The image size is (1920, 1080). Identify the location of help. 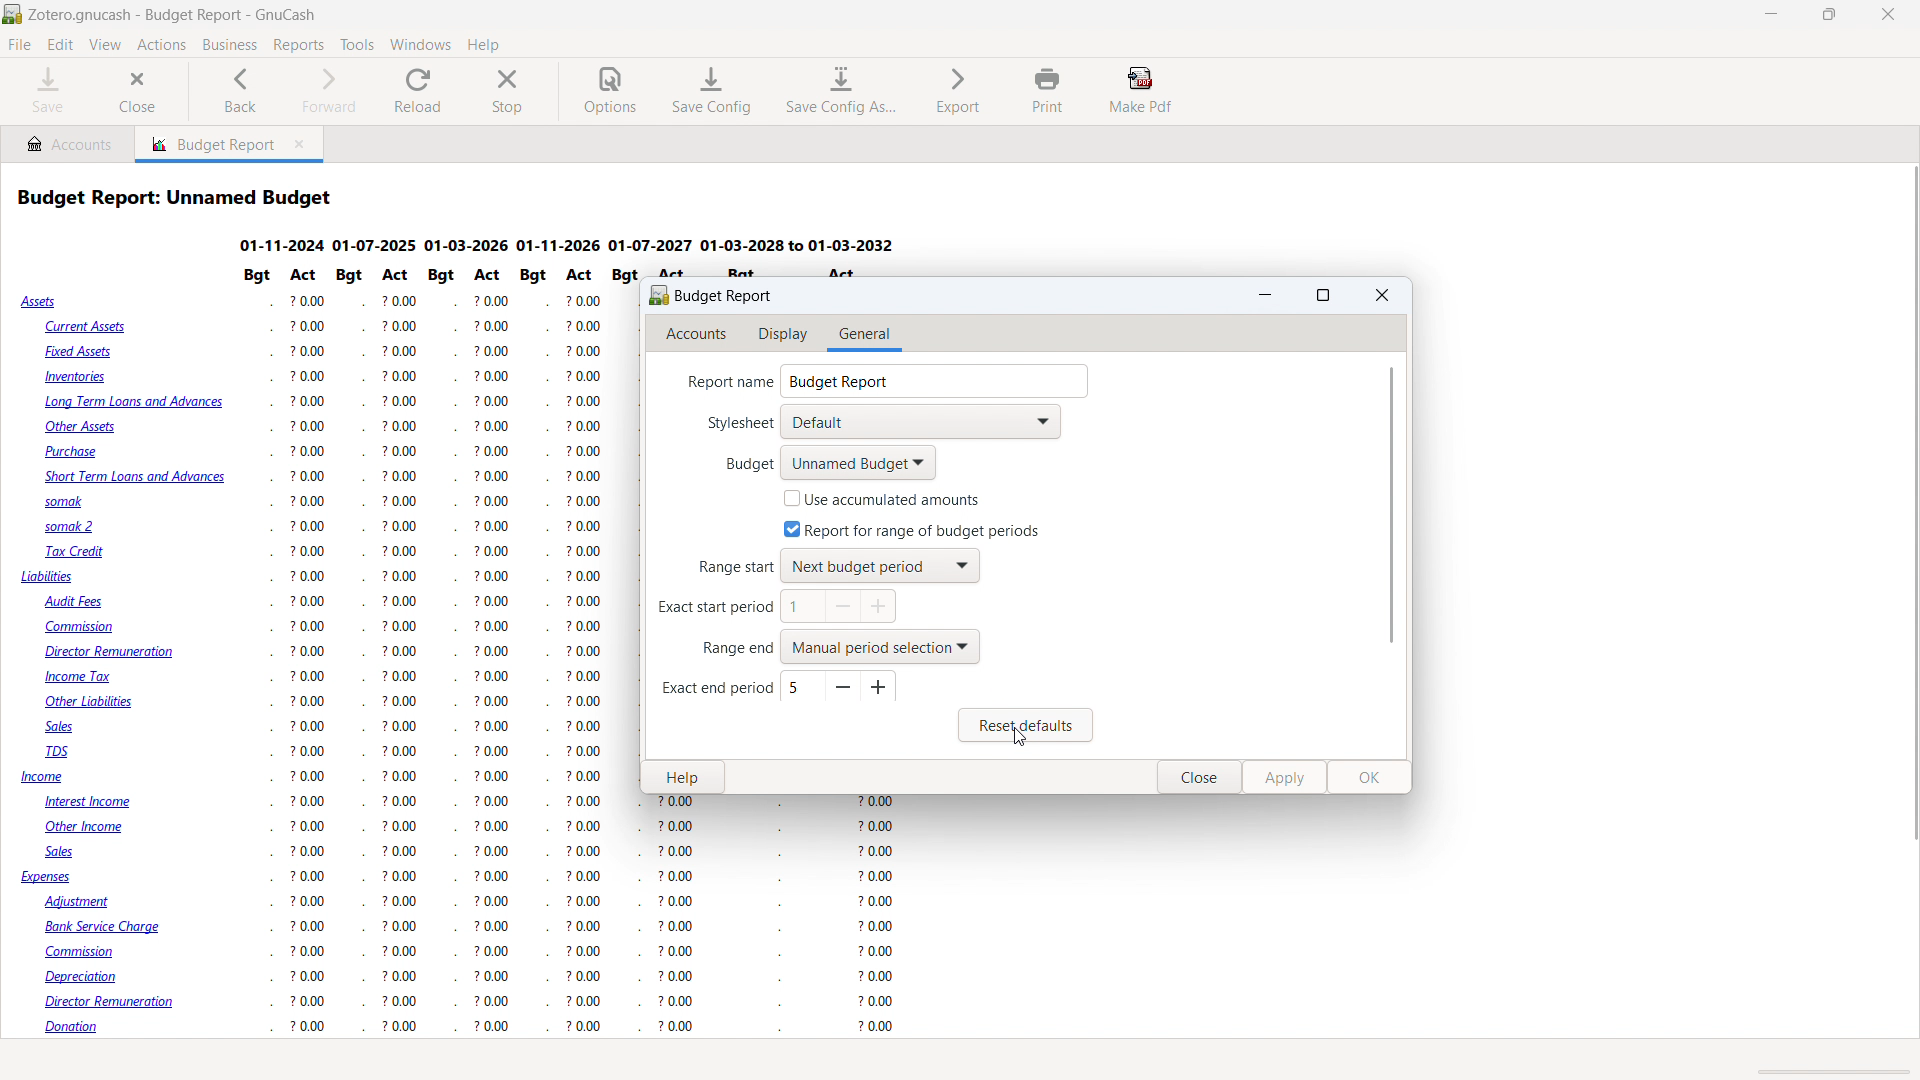
(683, 778).